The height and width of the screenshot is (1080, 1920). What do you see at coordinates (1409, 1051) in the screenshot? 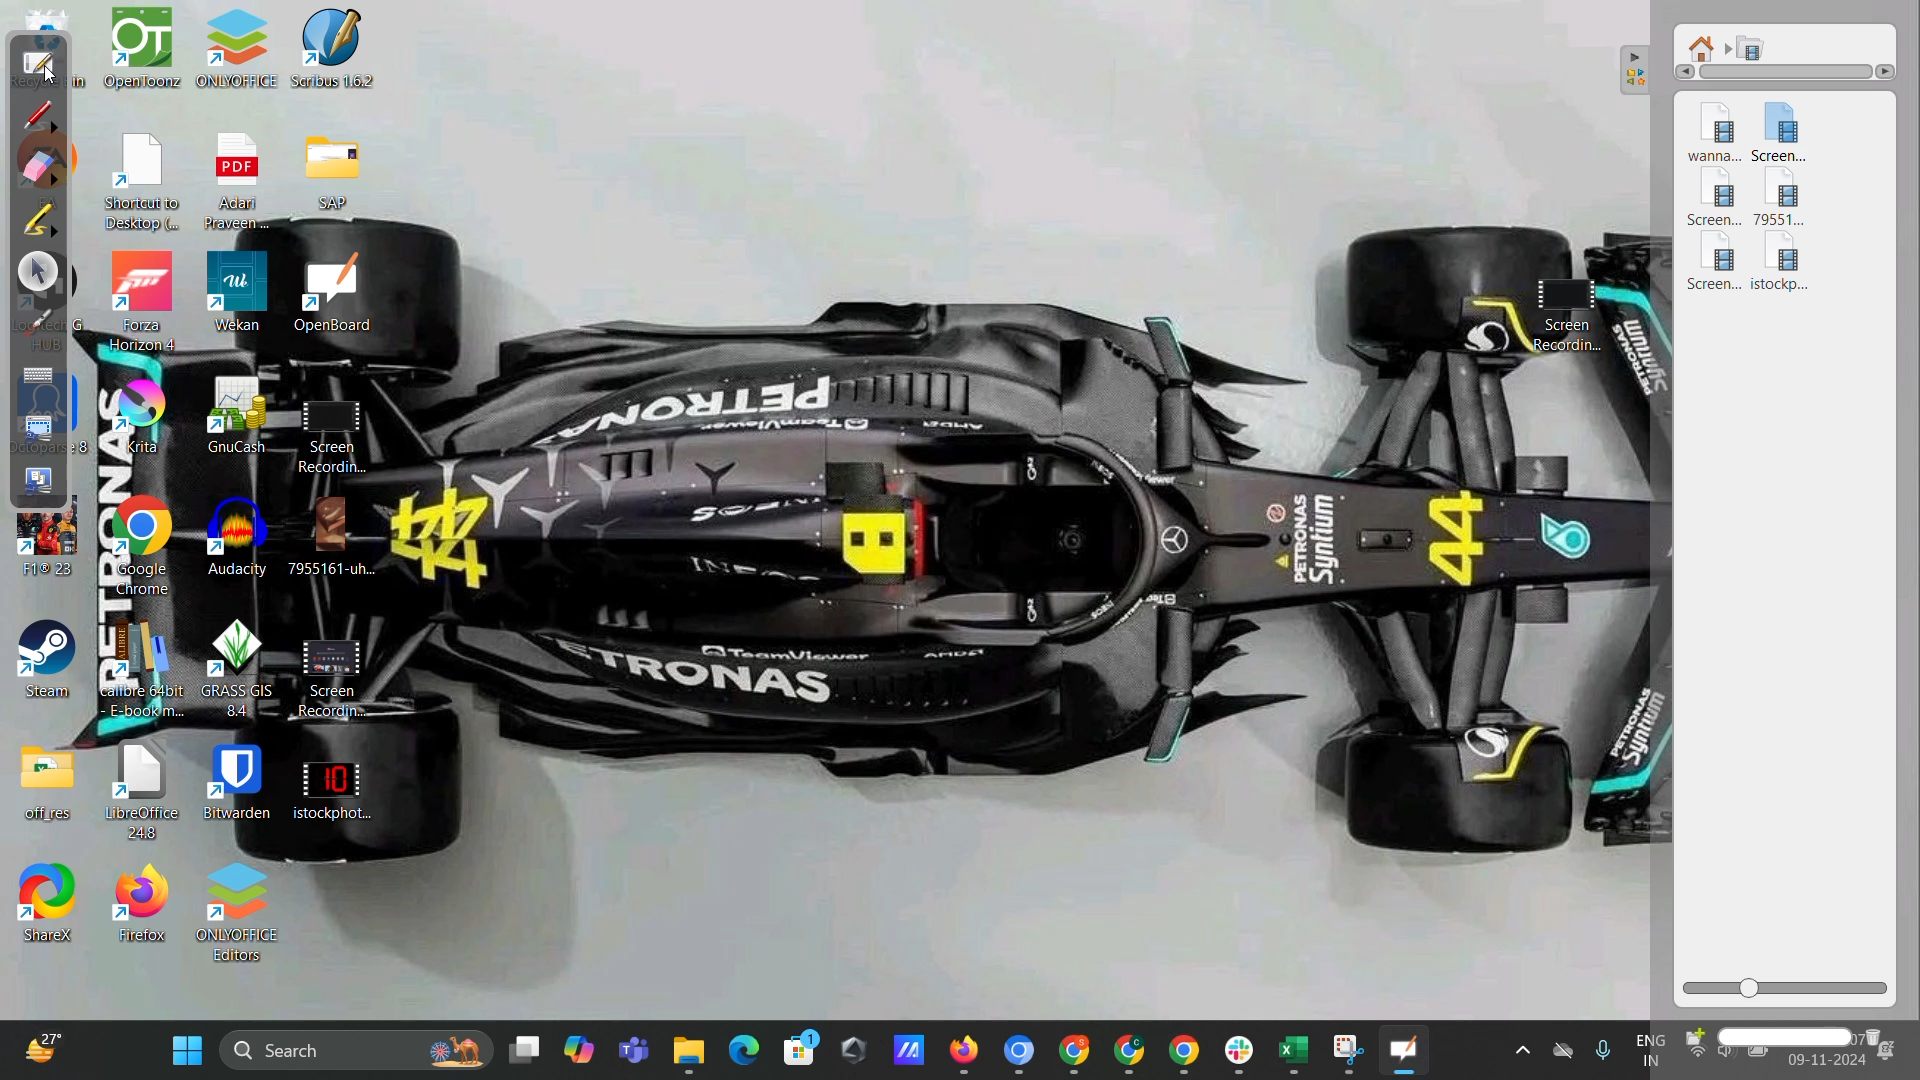
I see `minimized Openboard` at bounding box center [1409, 1051].